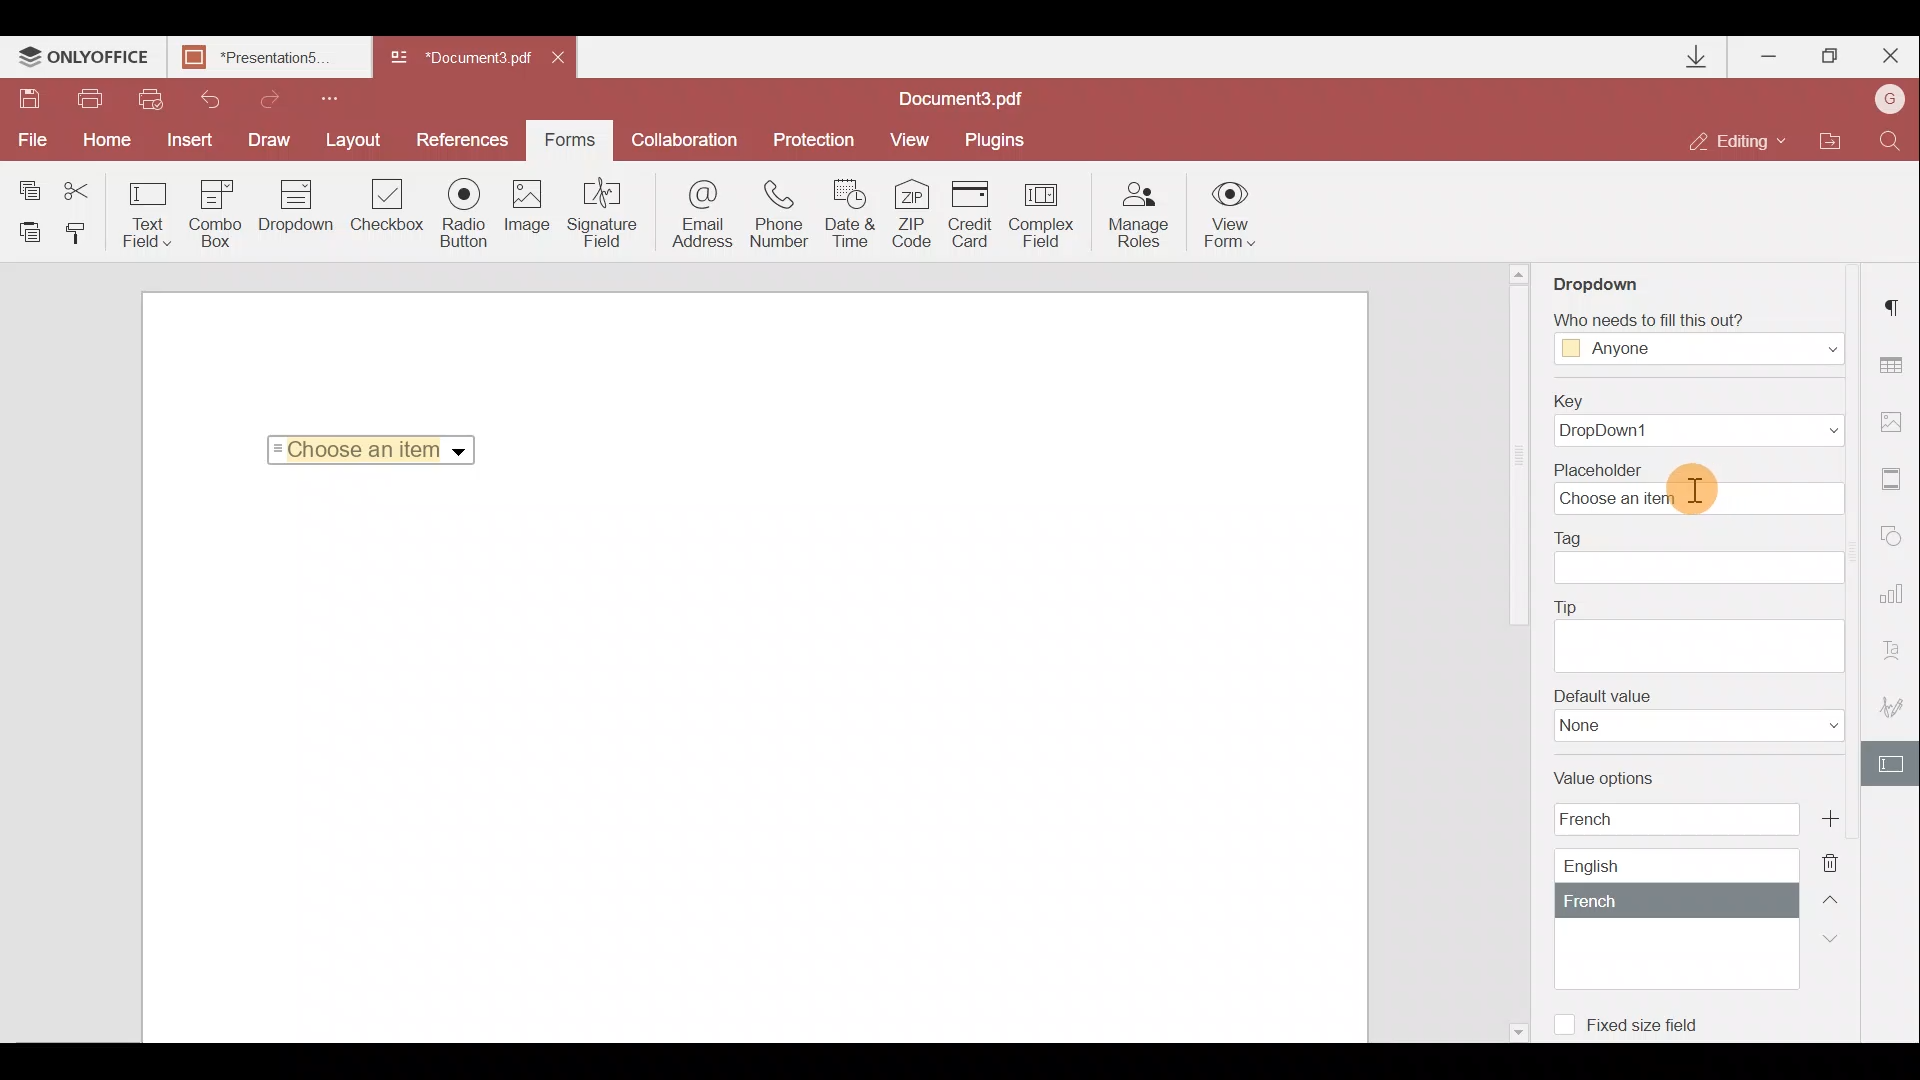 Image resolution: width=1920 pixels, height=1080 pixels. Describe the element at coordinates (1894, 365) in the screenshot. I see `Table settings` at that location.